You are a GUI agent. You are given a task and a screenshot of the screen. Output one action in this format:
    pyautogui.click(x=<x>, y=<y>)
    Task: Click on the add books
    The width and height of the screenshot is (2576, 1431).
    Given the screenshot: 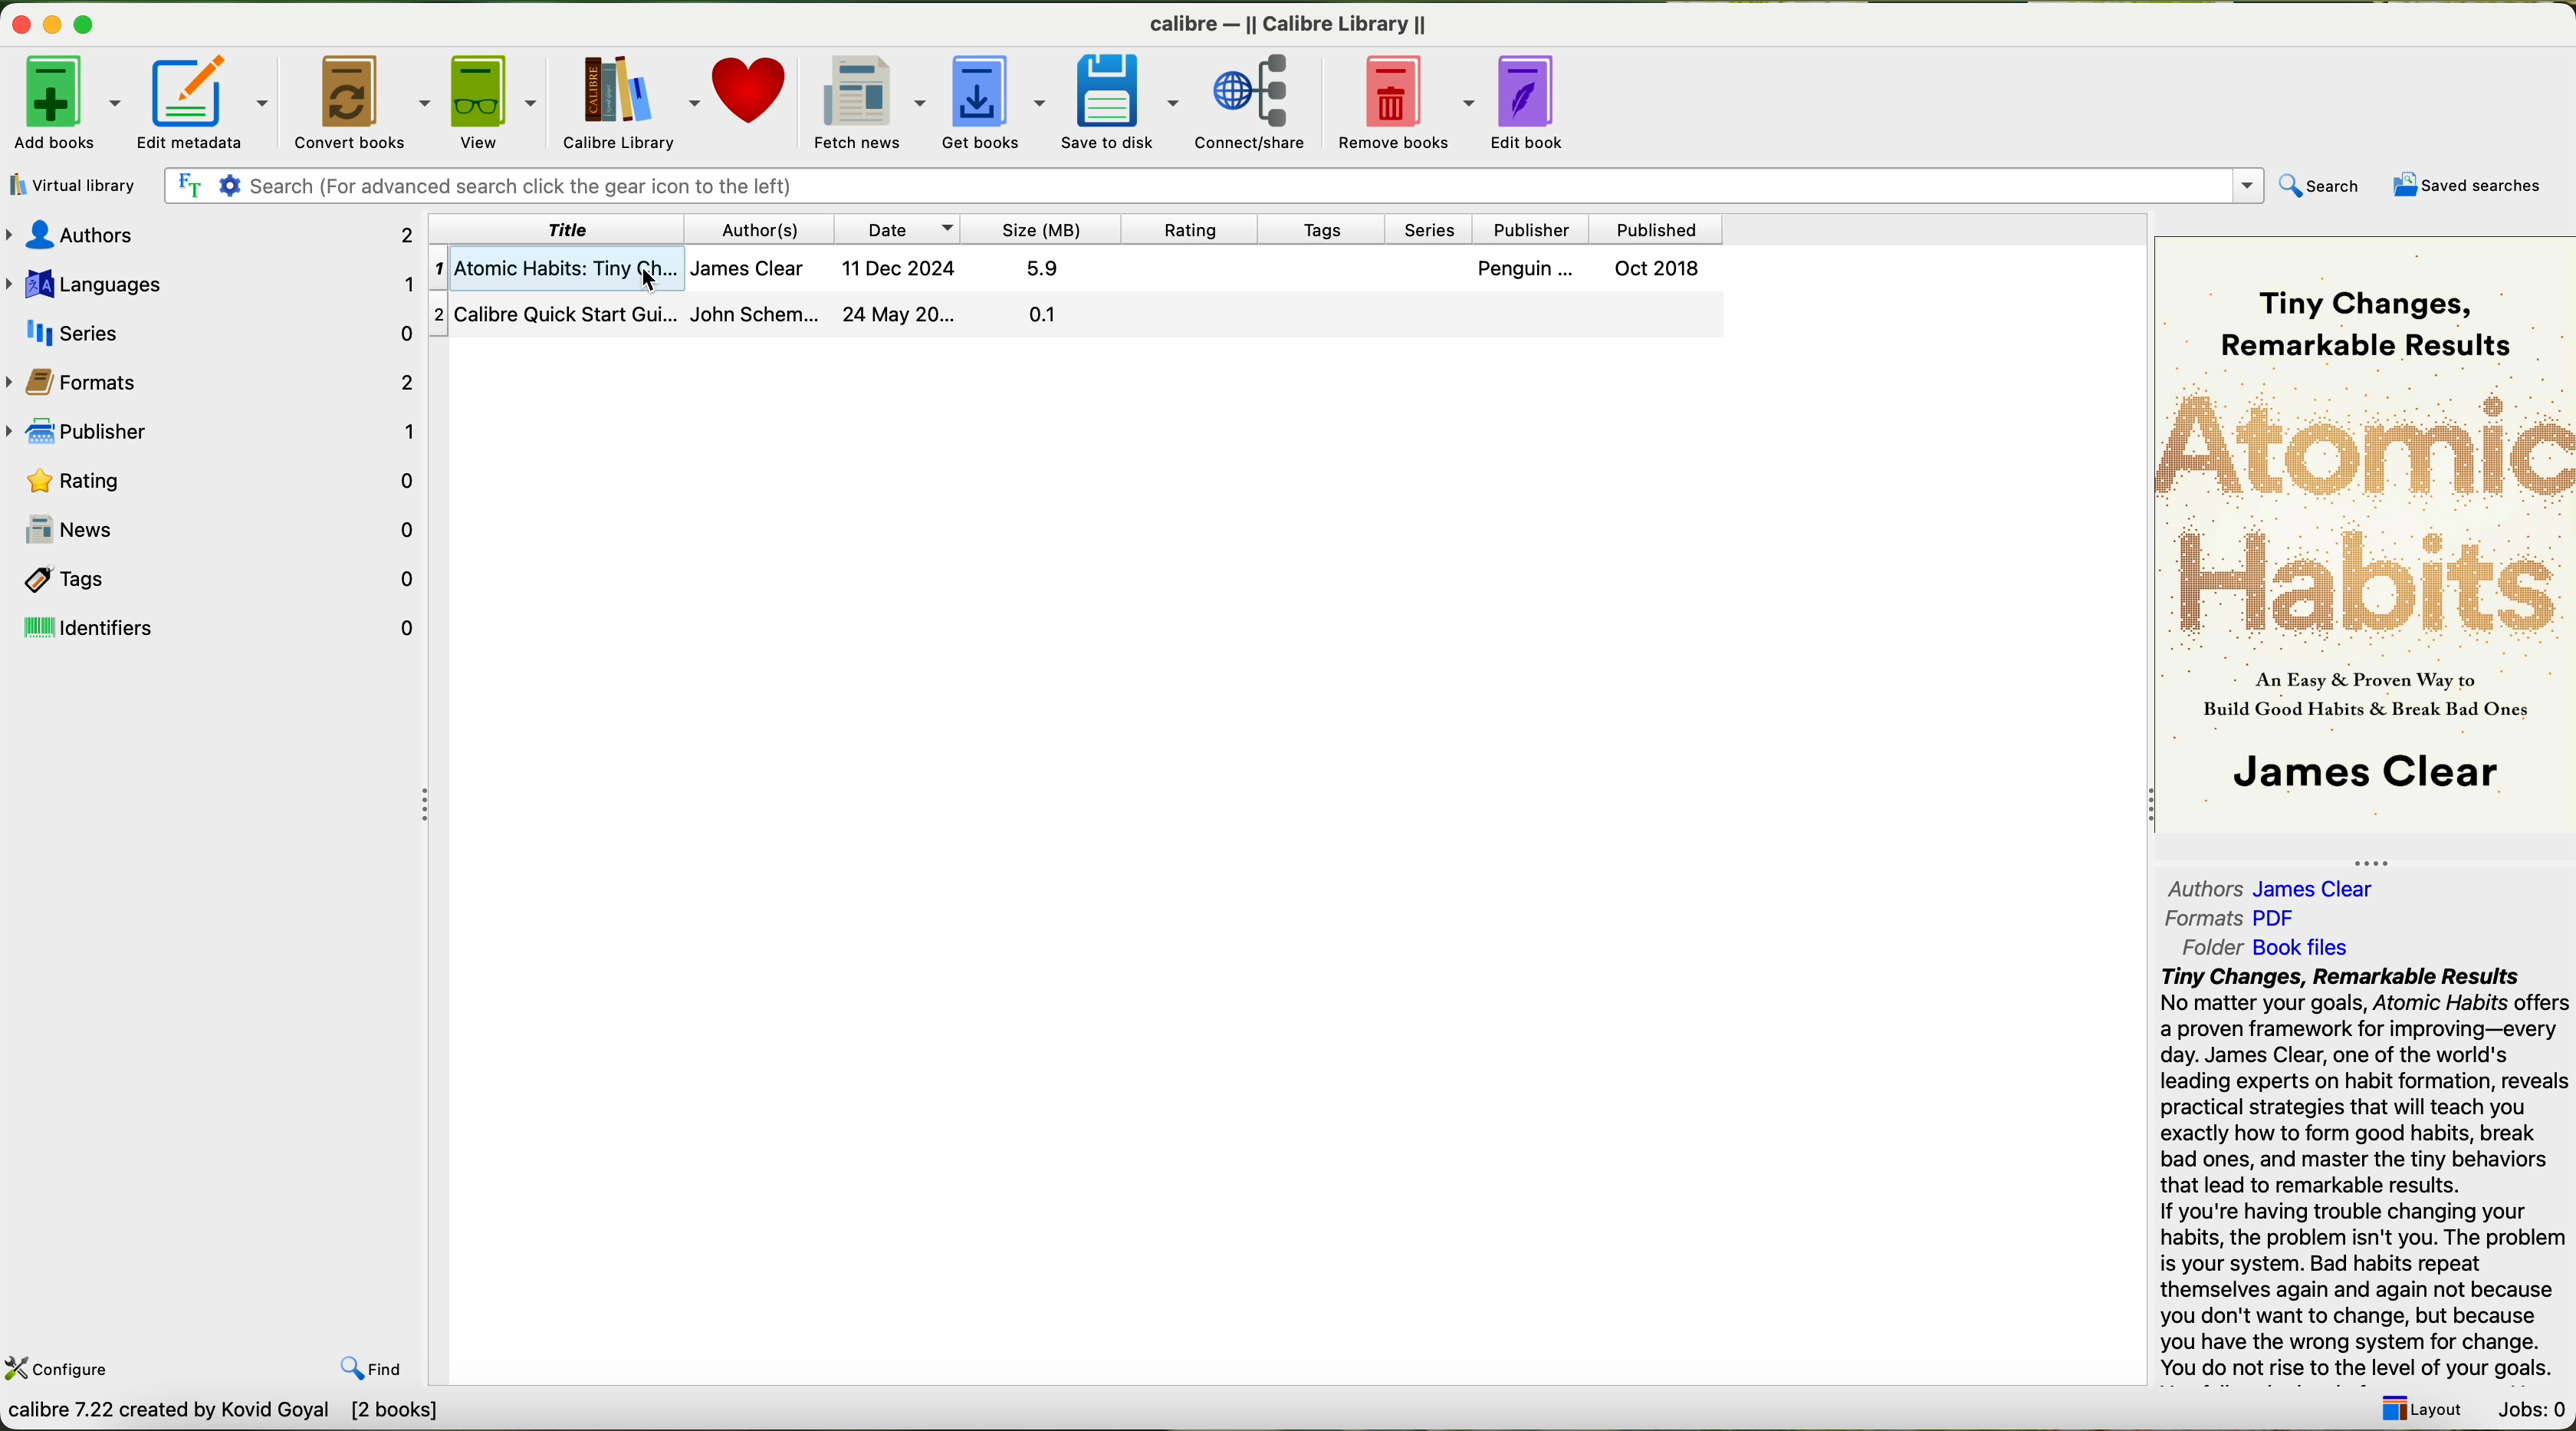 What is the action you would take?
    pyautogui.click(x=61, y=104)
    